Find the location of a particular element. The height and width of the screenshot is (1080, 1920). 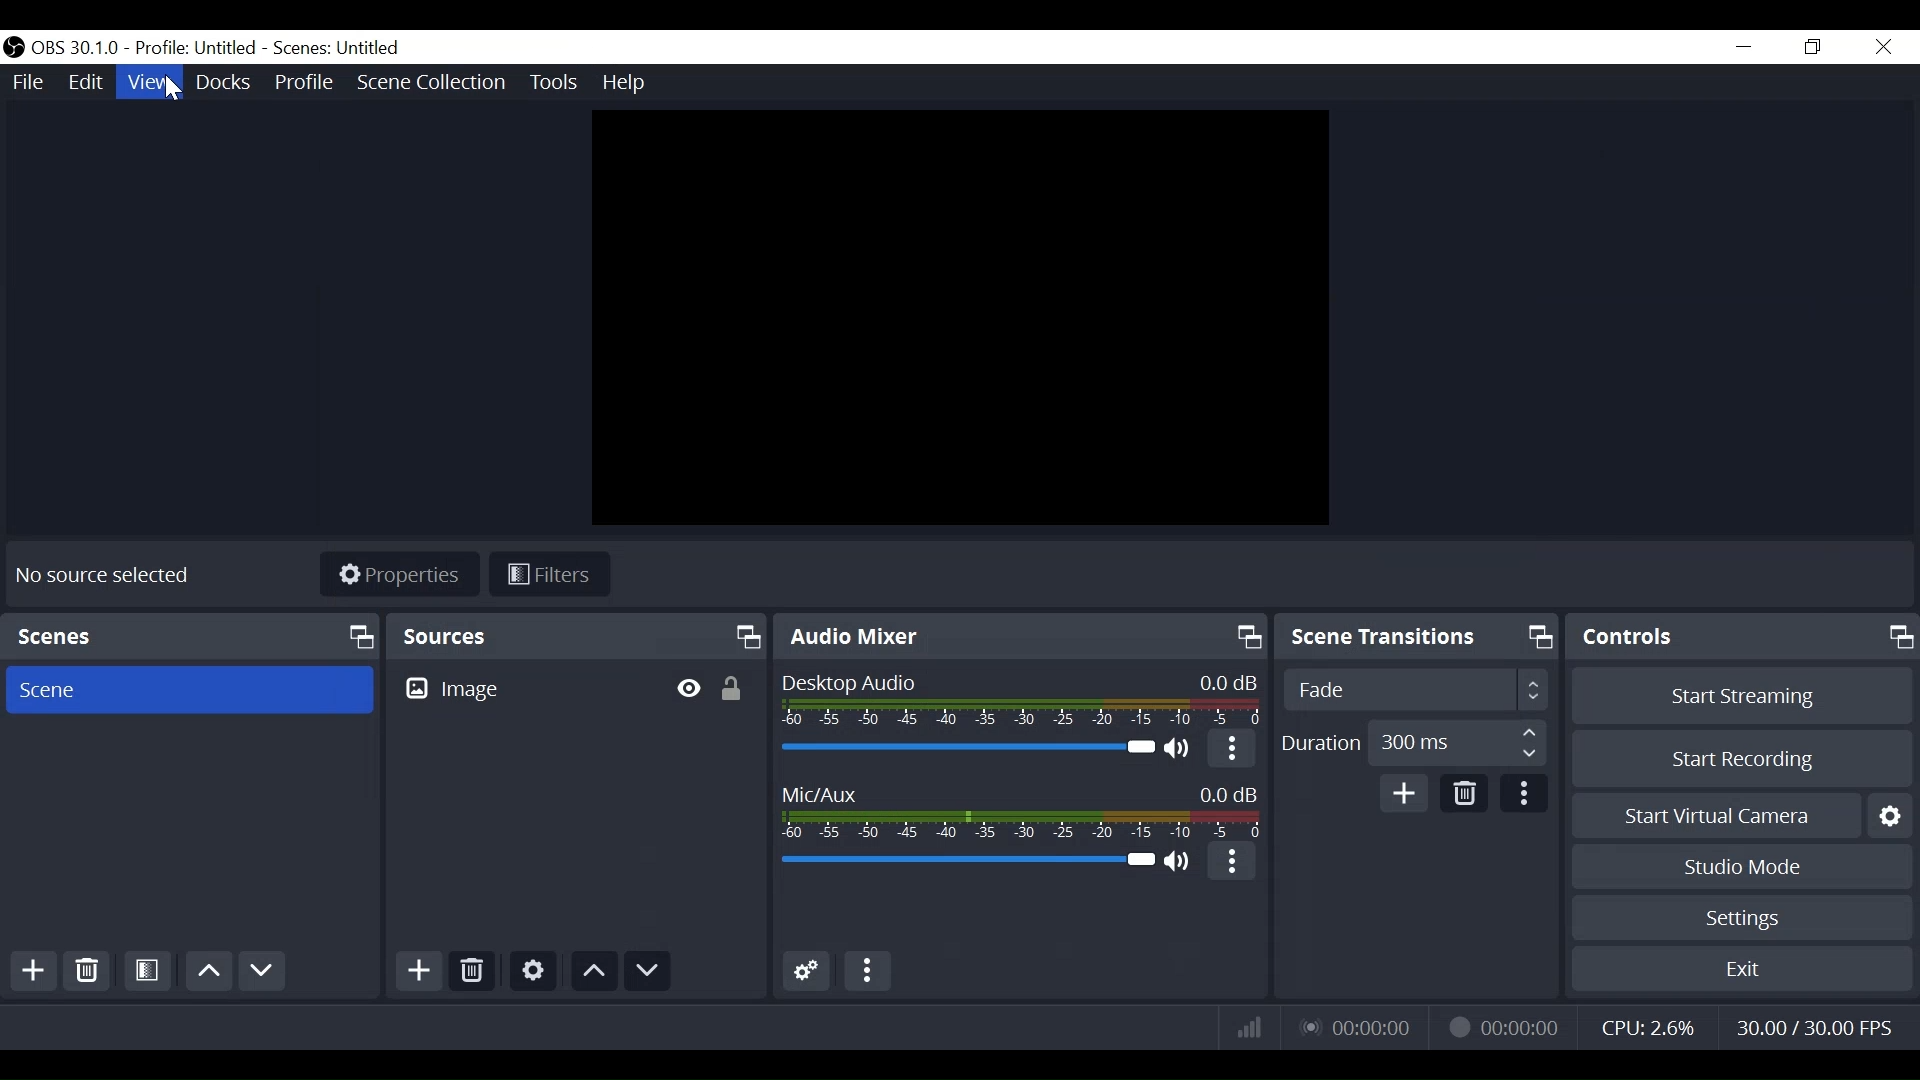

Help is located at coordinates (629, 81).